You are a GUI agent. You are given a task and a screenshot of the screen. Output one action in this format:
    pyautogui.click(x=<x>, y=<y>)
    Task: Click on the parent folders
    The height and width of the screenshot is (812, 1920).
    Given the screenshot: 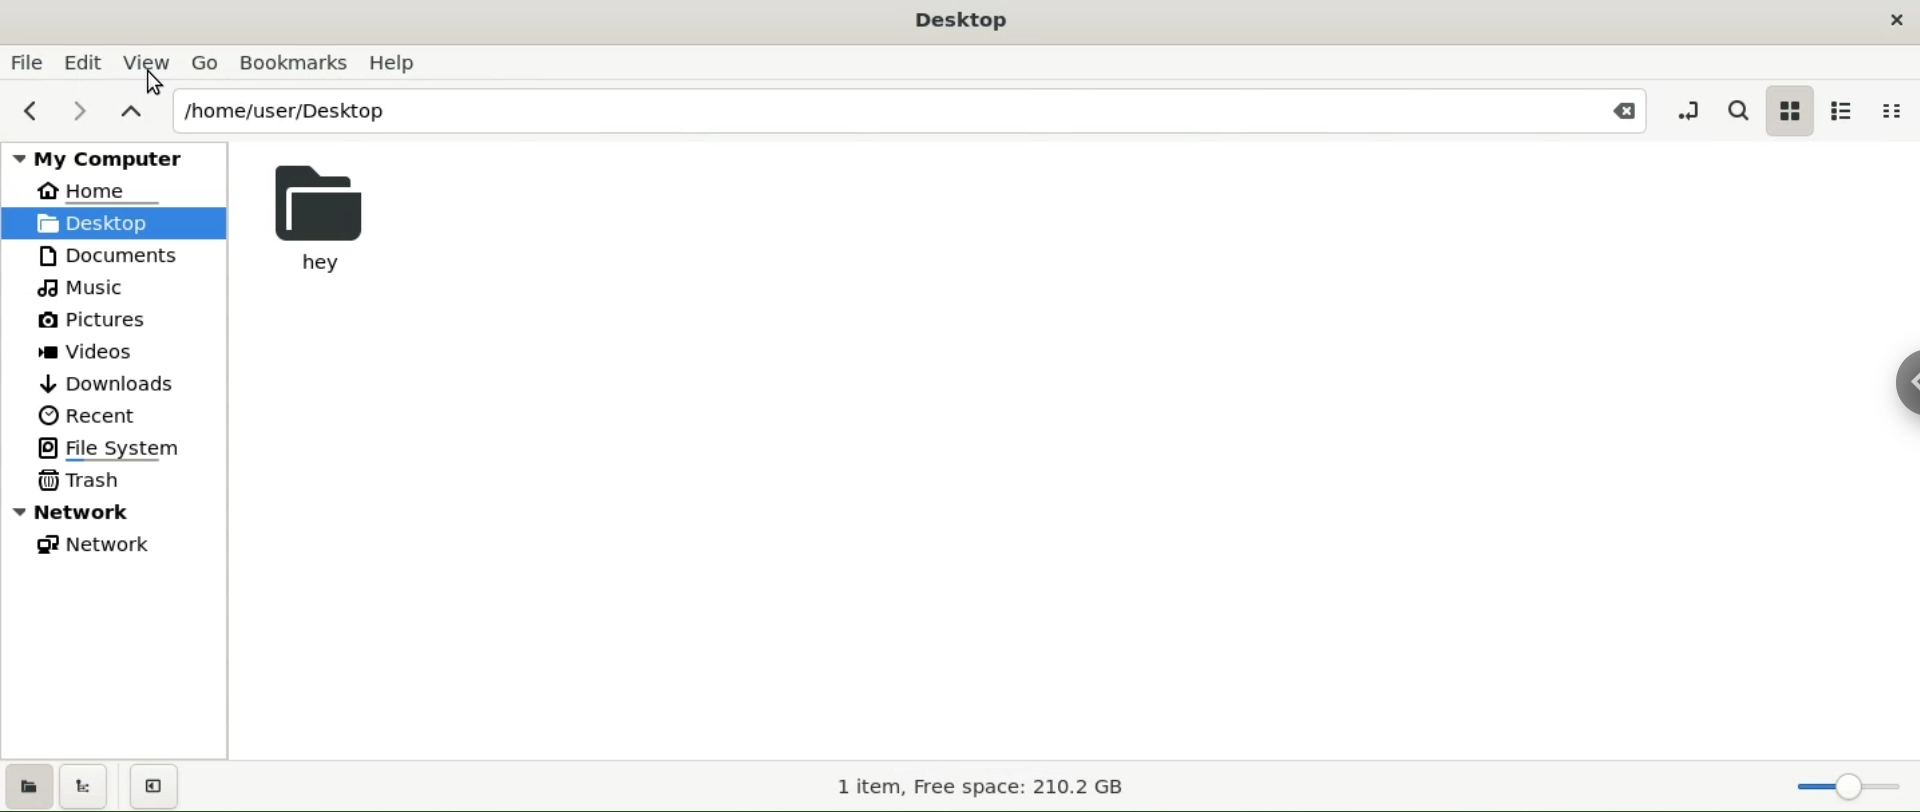 What is the action you would take?
    pyautogui.click(x=135, y=112)
    